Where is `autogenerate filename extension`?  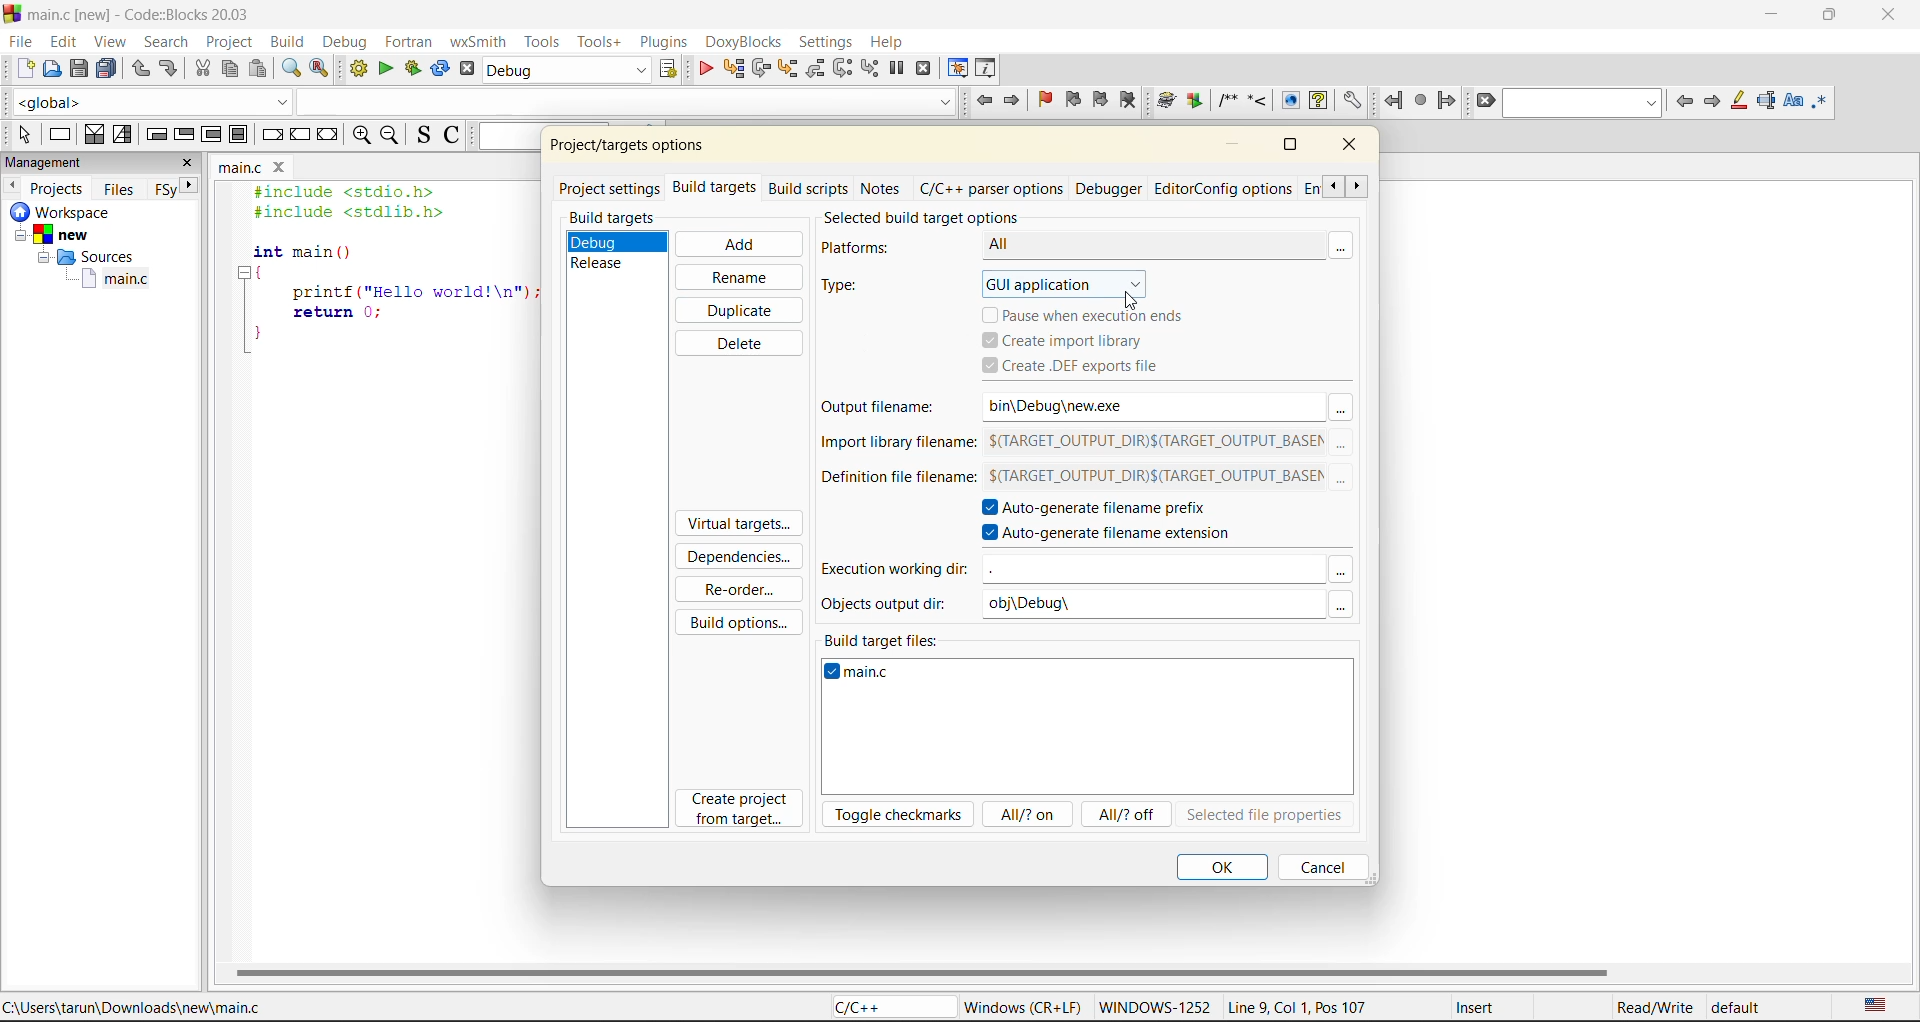
autogenerate filename extension is located at coordinates (1116, 535).